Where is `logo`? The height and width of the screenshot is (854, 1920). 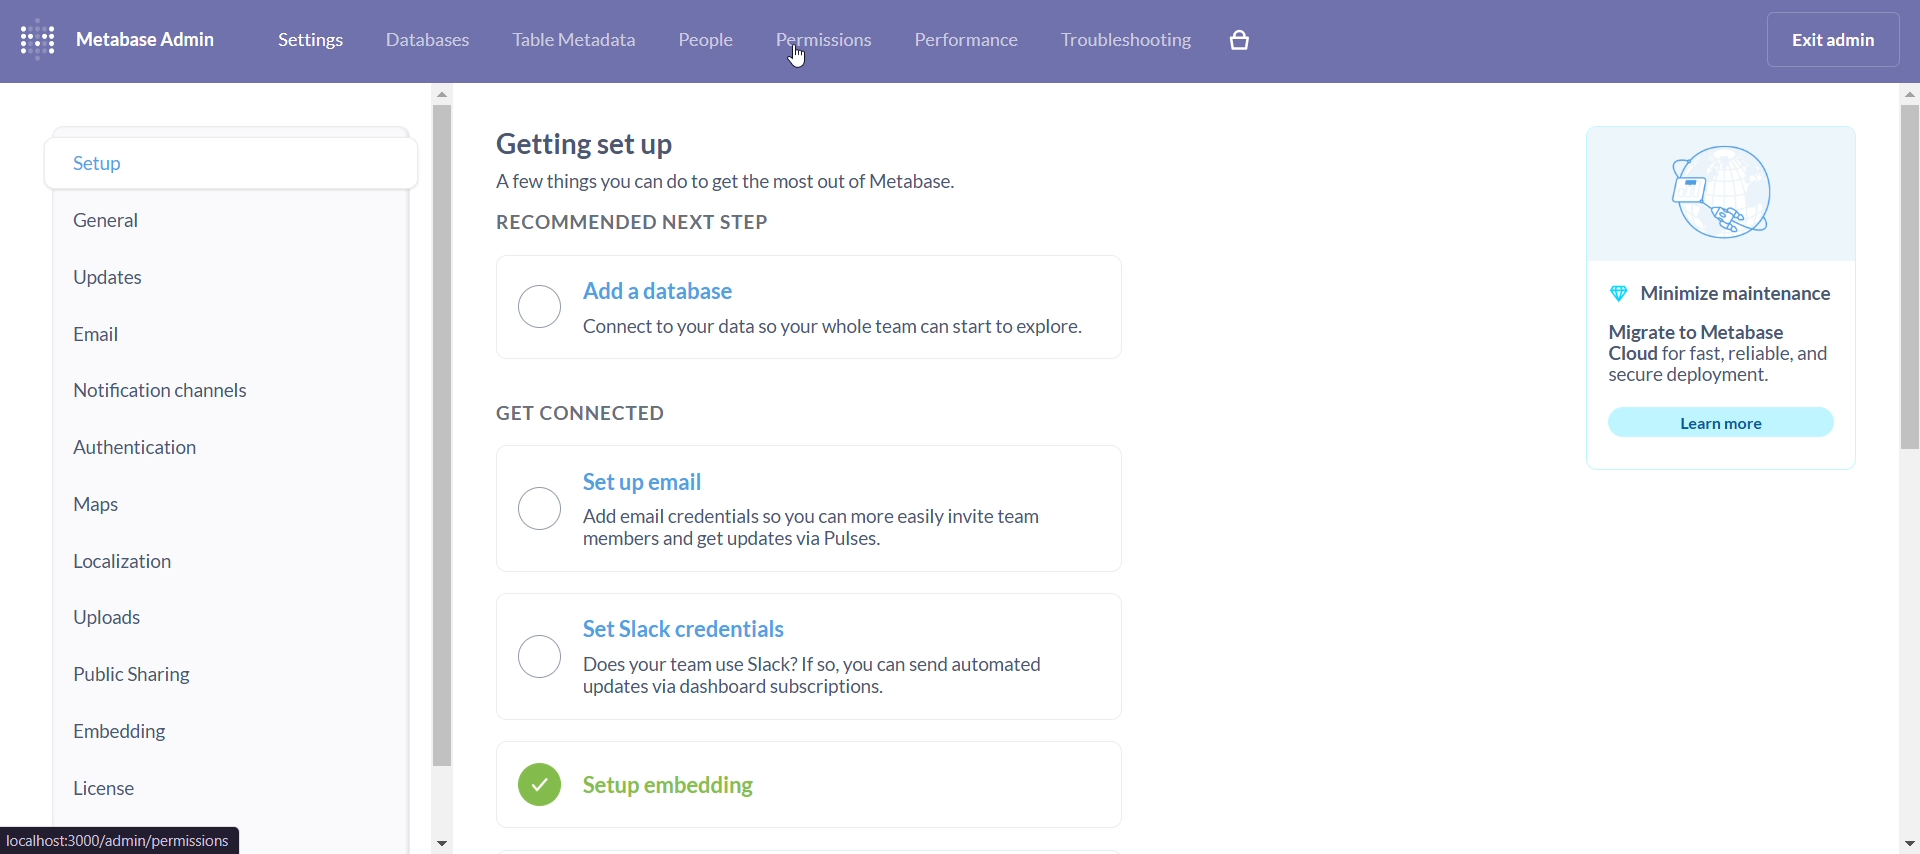
logo is located at coordinates (36, 44).